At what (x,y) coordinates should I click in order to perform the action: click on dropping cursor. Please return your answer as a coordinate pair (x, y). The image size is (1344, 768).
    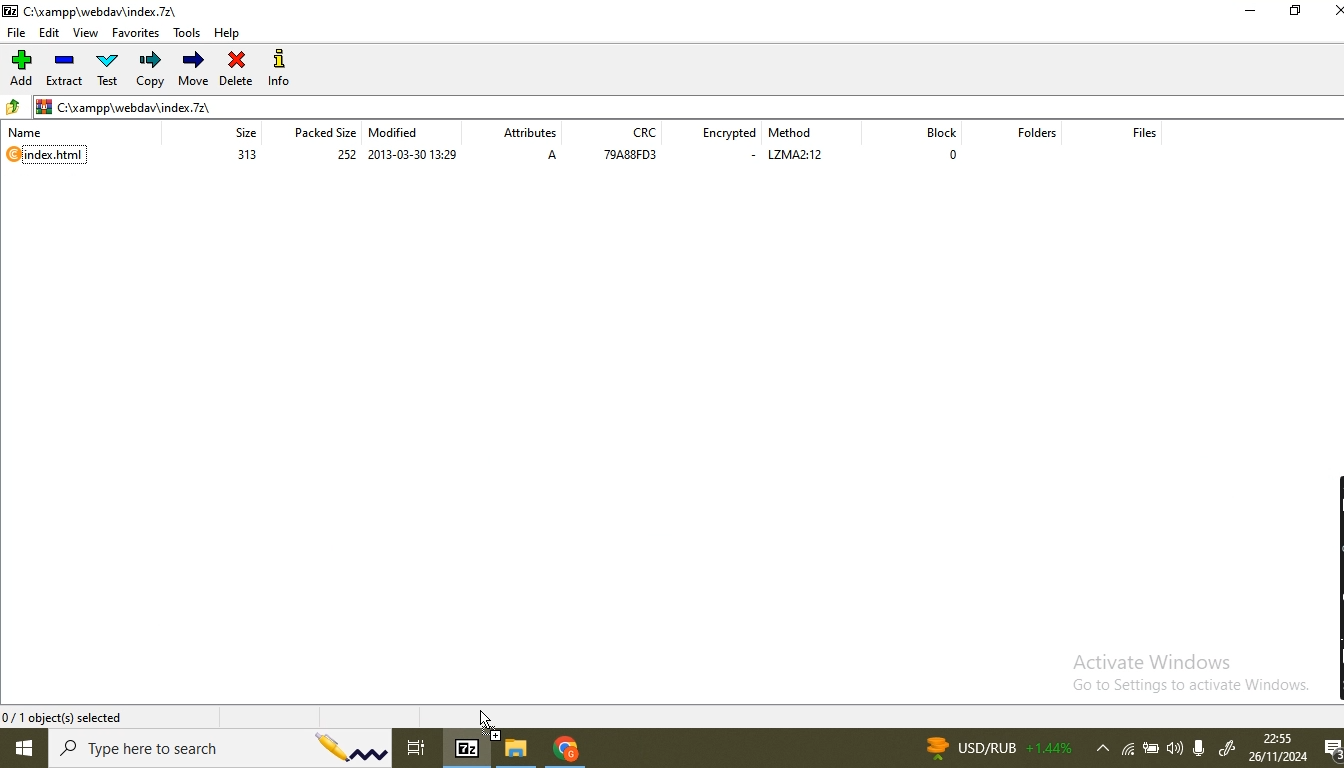
    Looking at the image, I should click on (492, 725).